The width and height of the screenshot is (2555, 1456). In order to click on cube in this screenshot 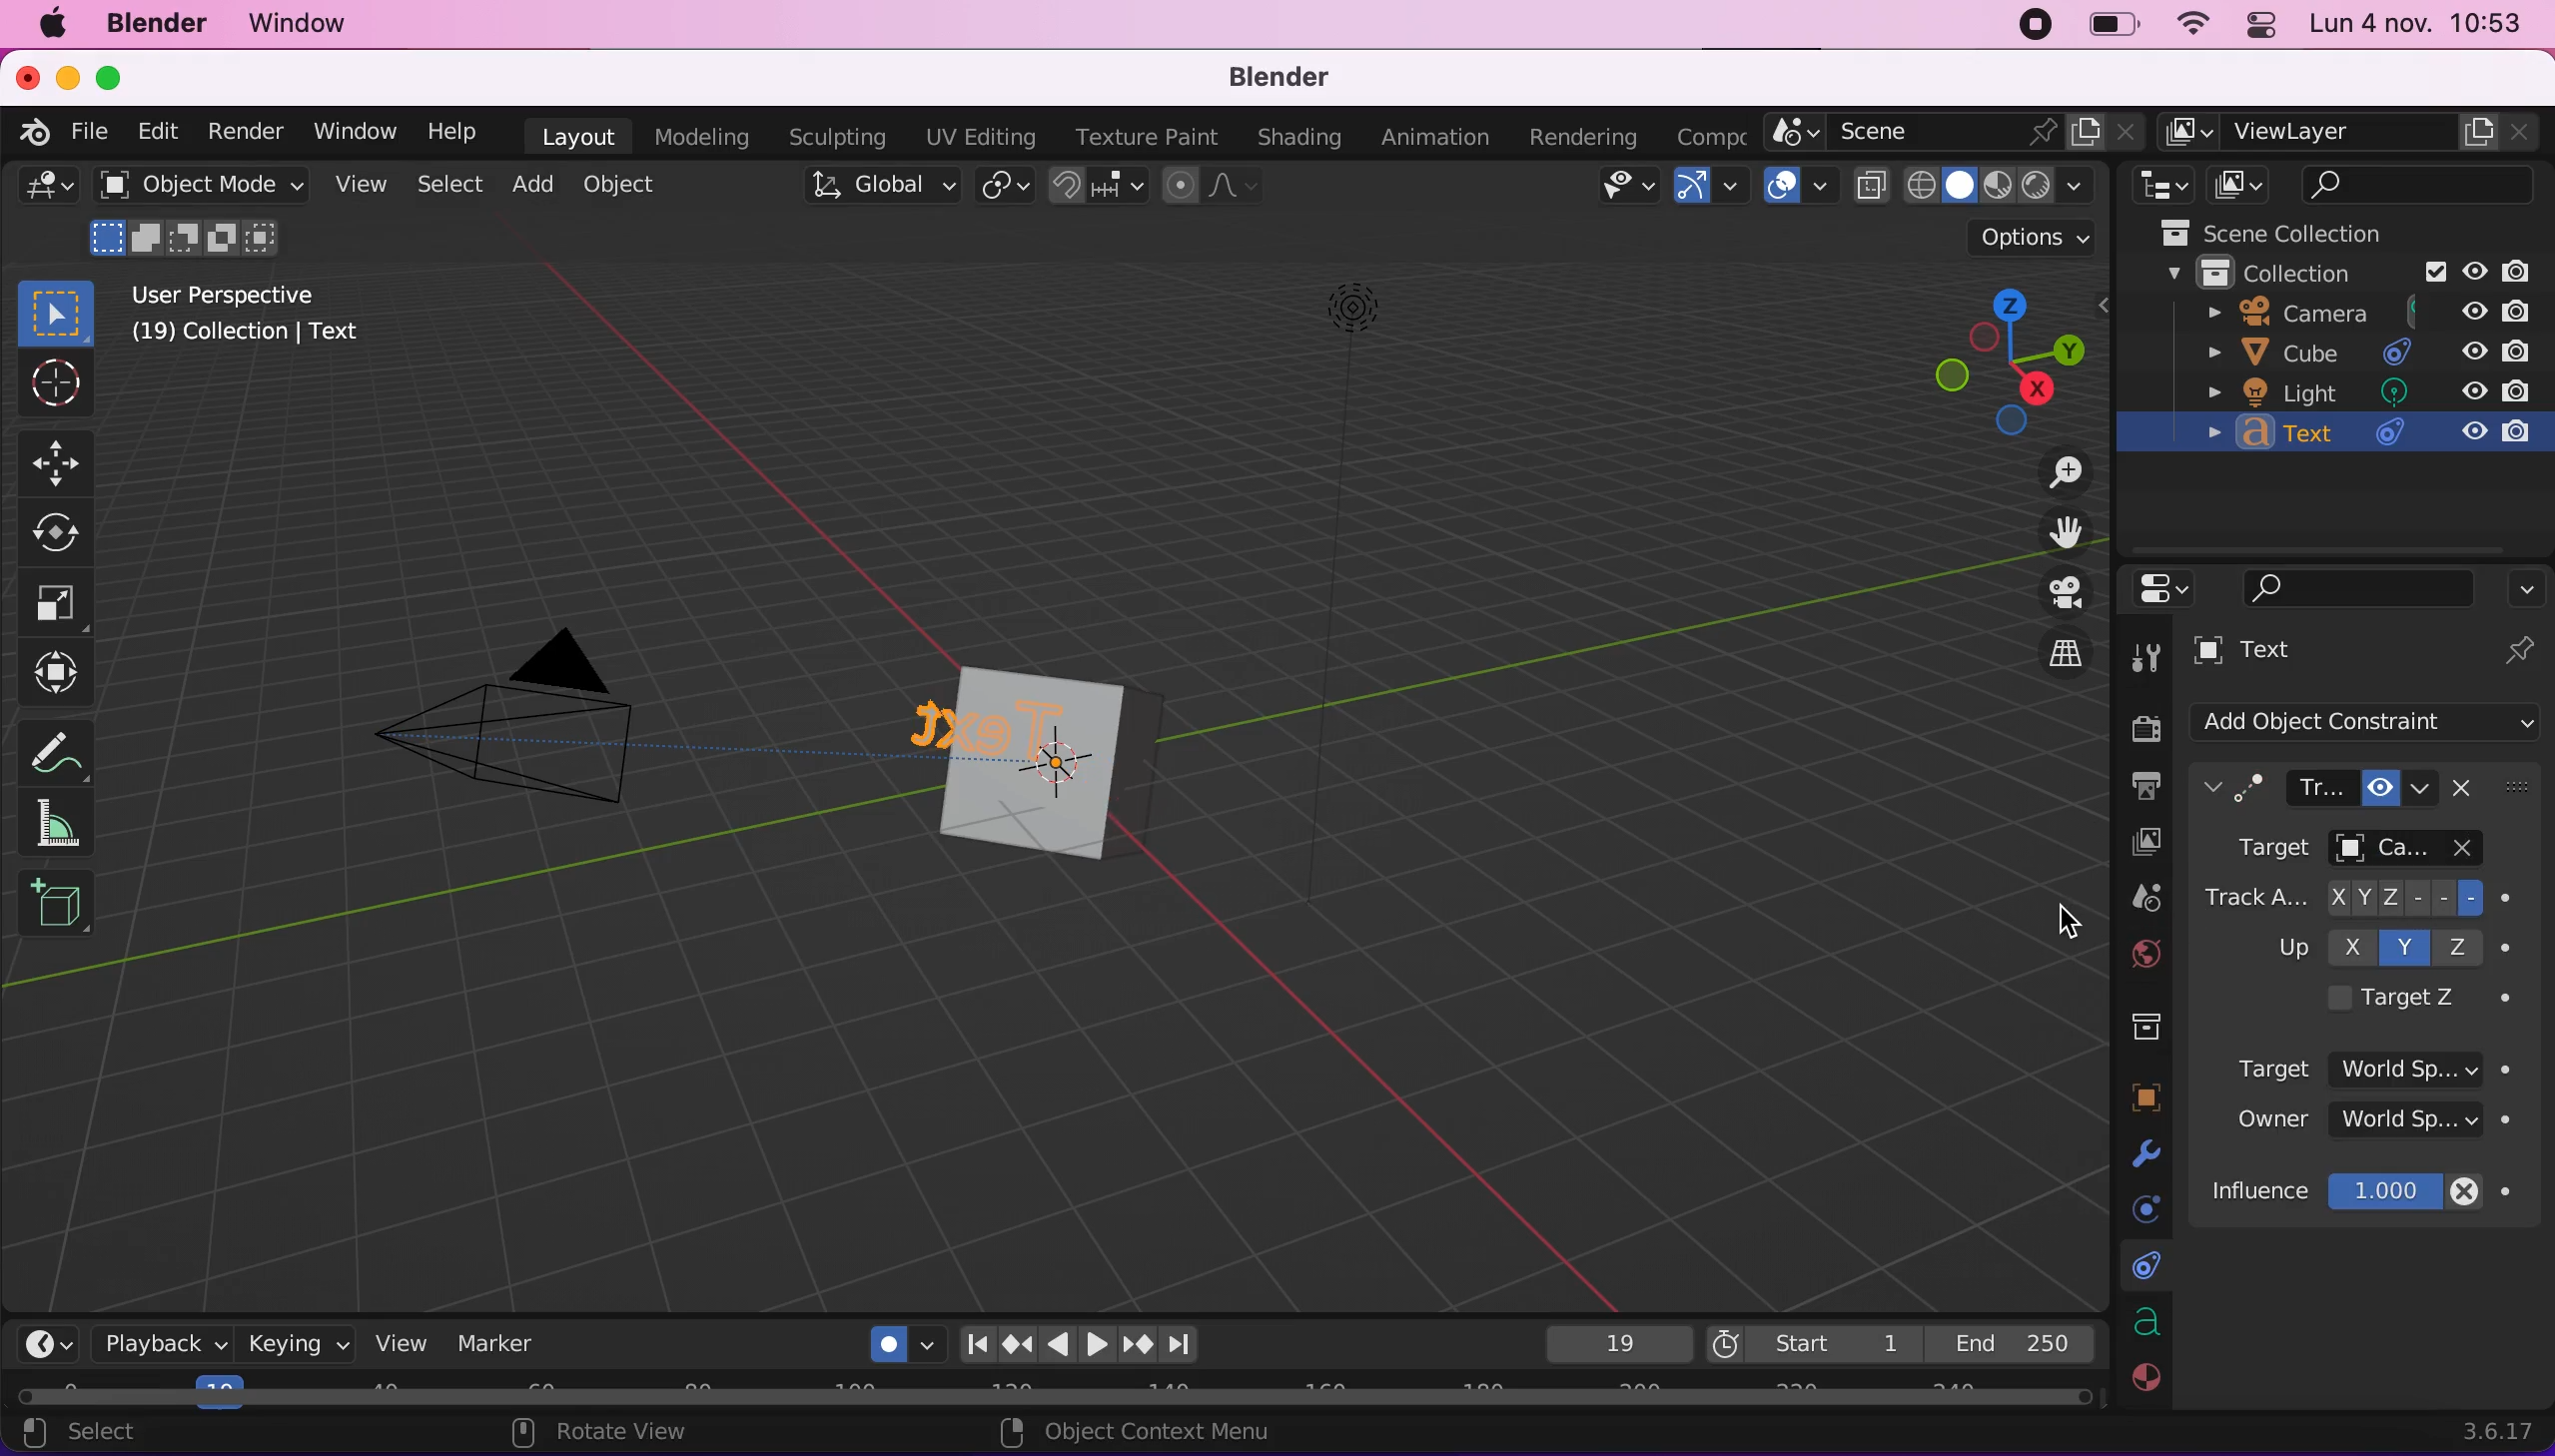, I will do `click(1104, 716)`.